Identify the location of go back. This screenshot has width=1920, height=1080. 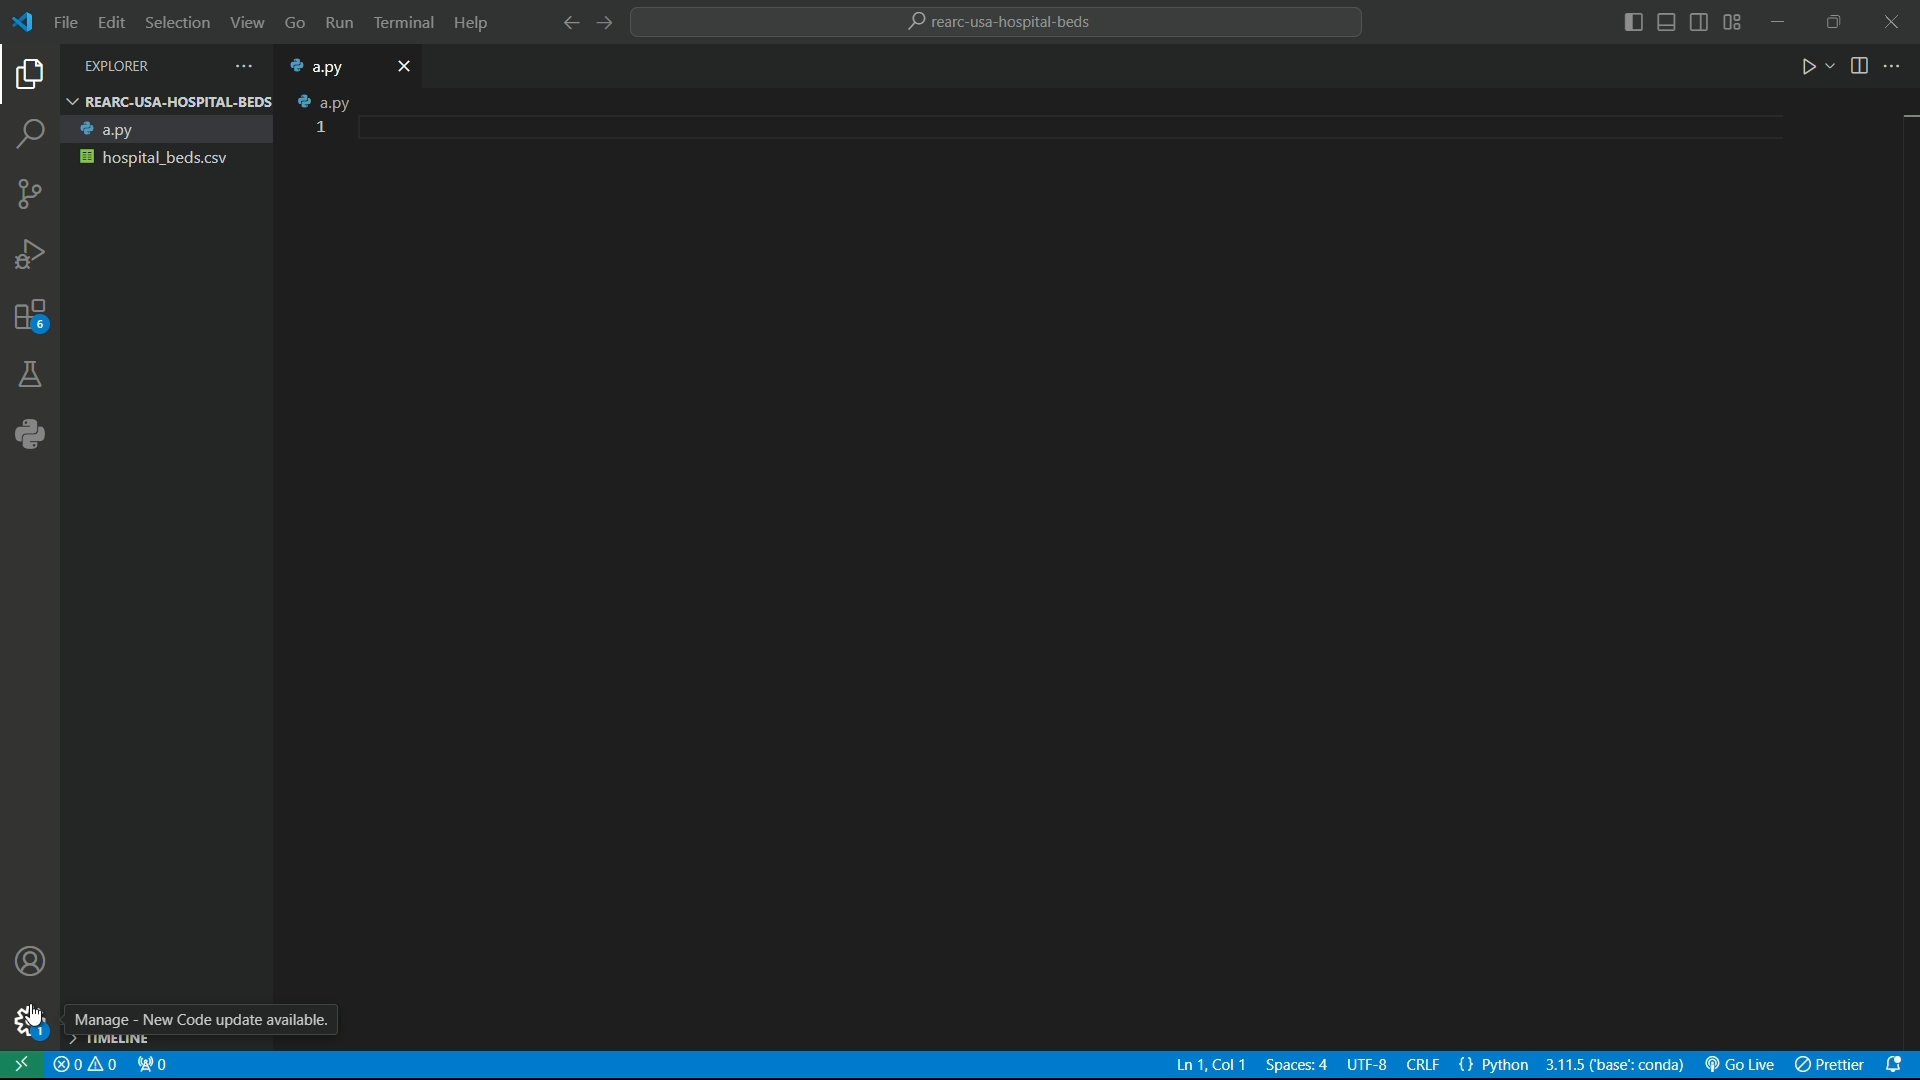
(571, 22).